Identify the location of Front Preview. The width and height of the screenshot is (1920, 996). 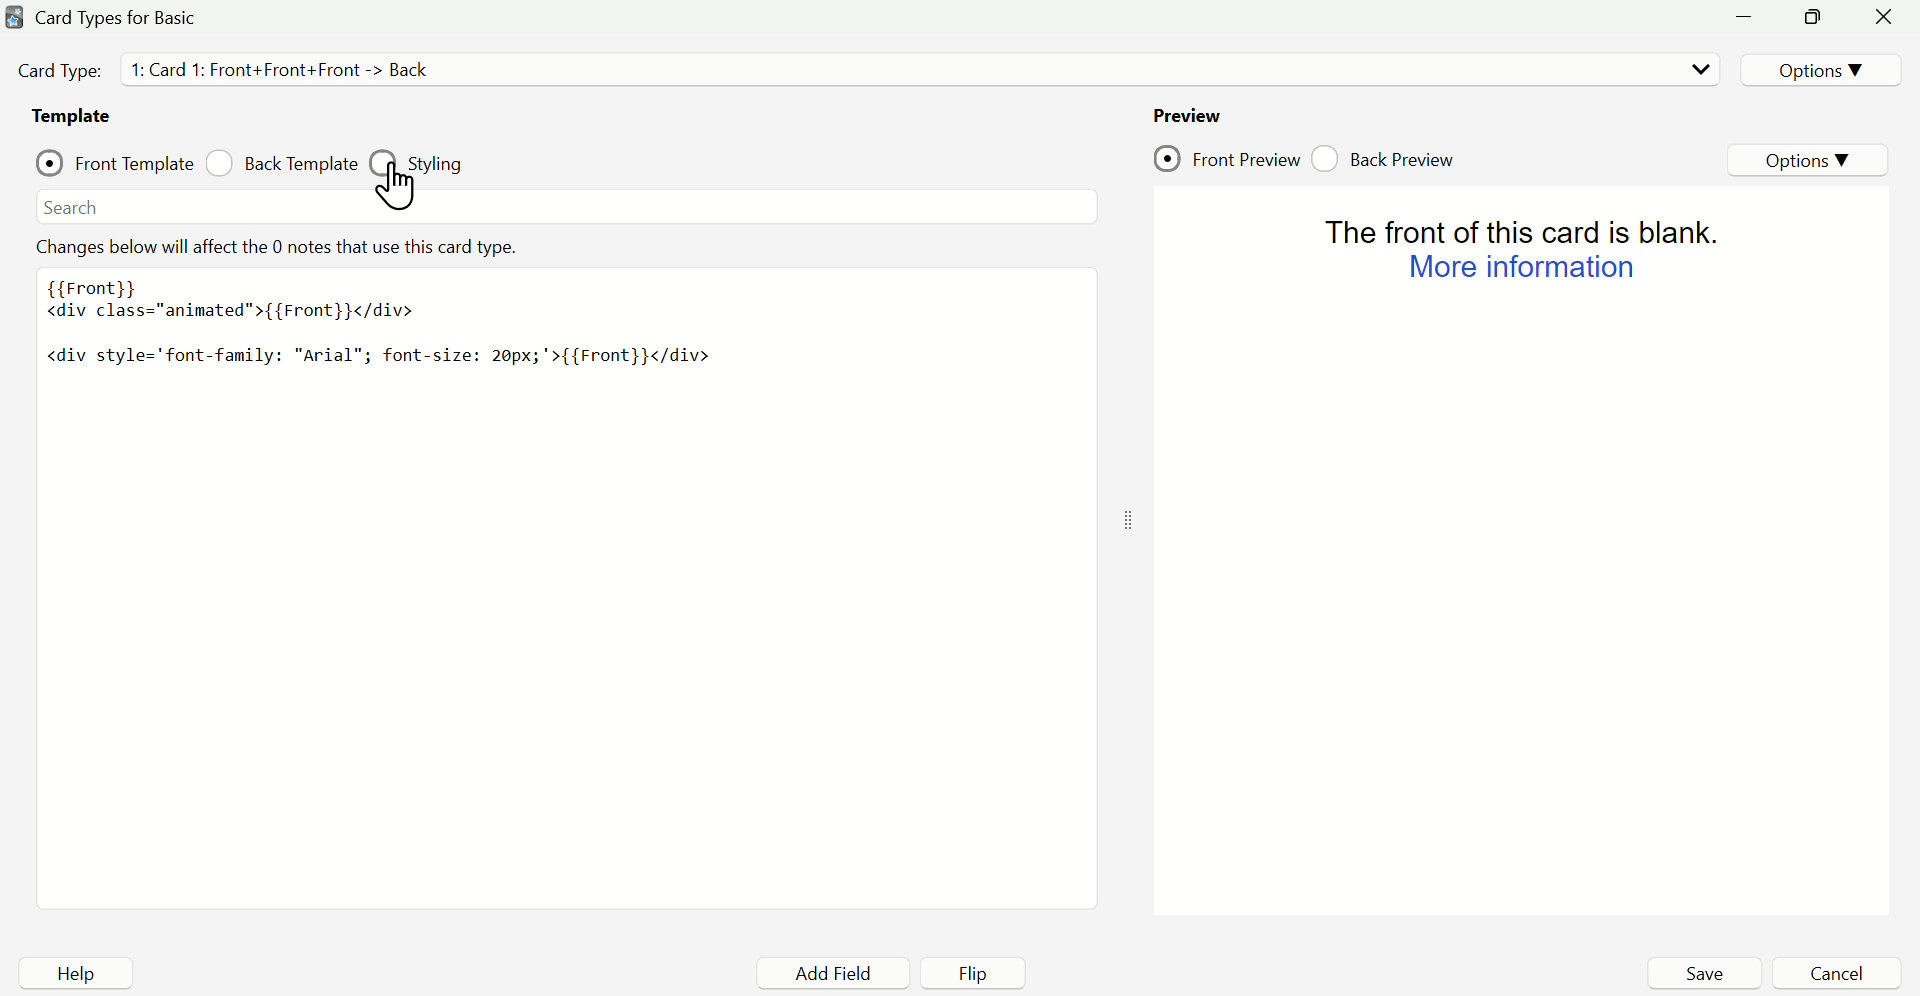
(1227, 158).